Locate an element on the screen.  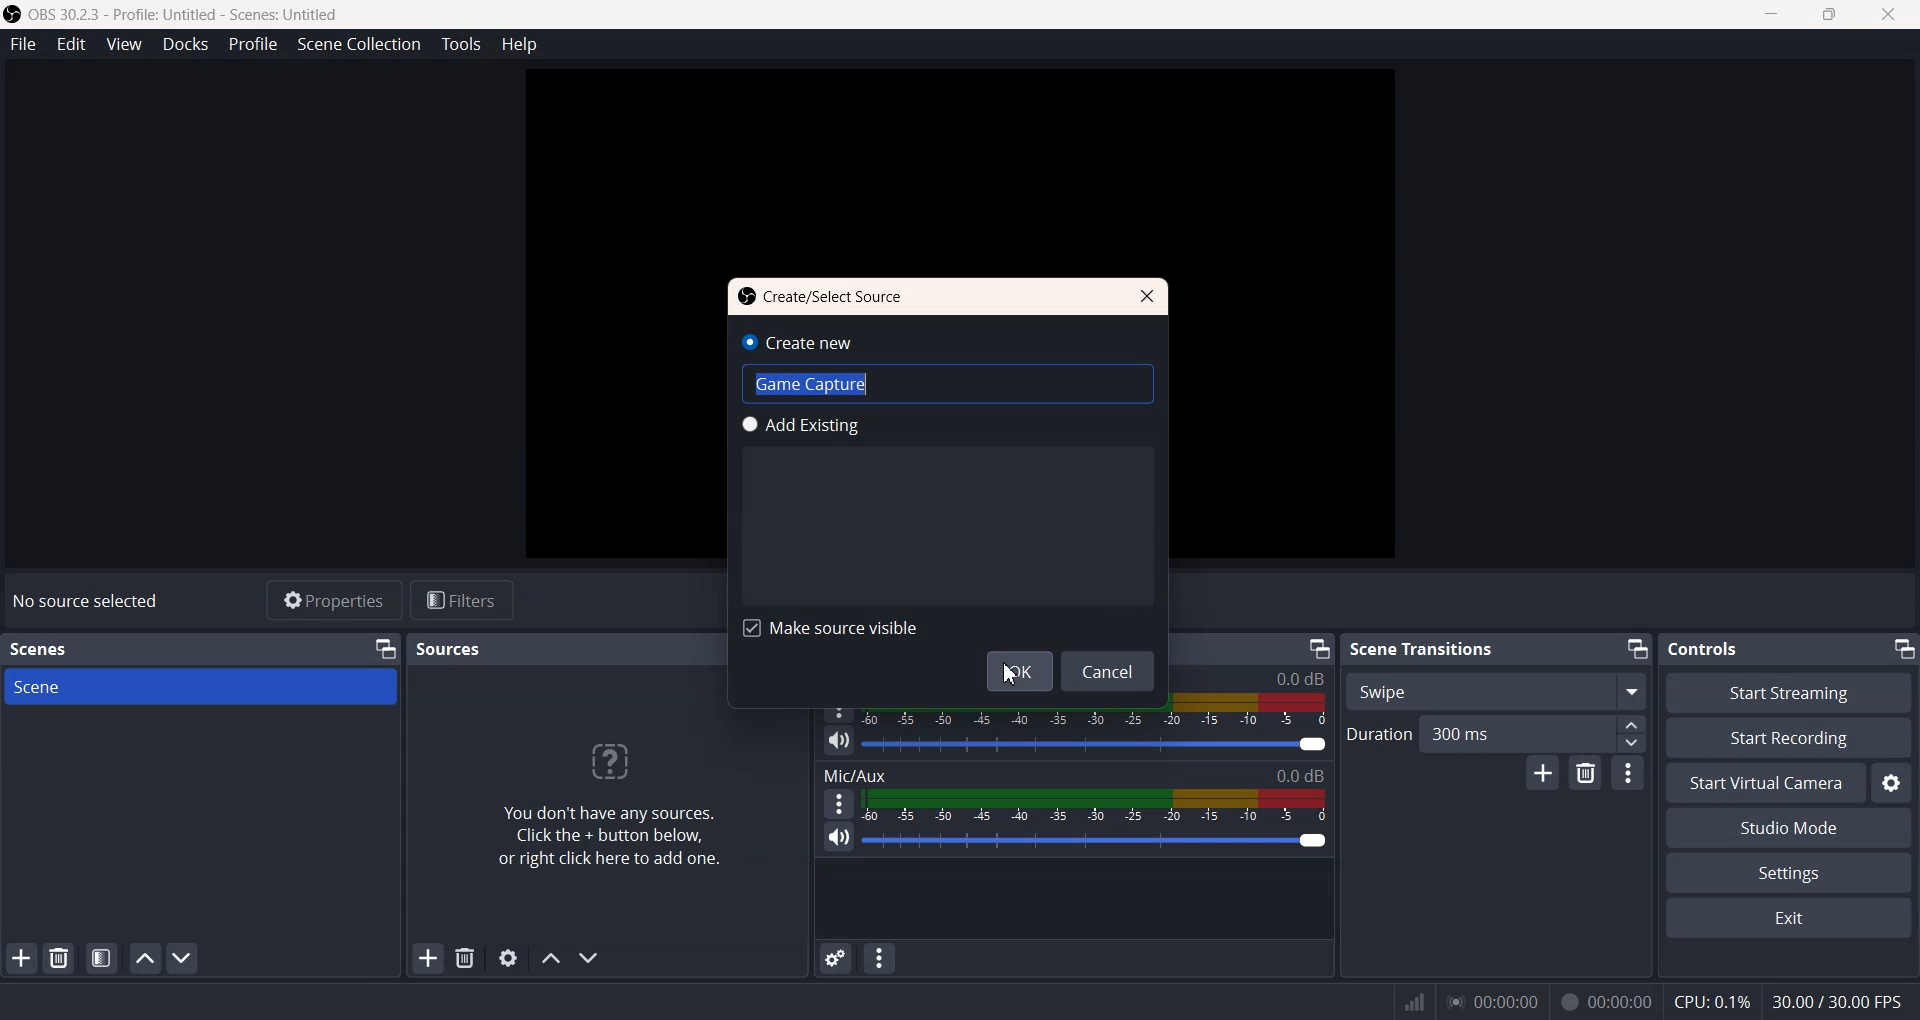
Minimize is located at coordinates (1636, 649).